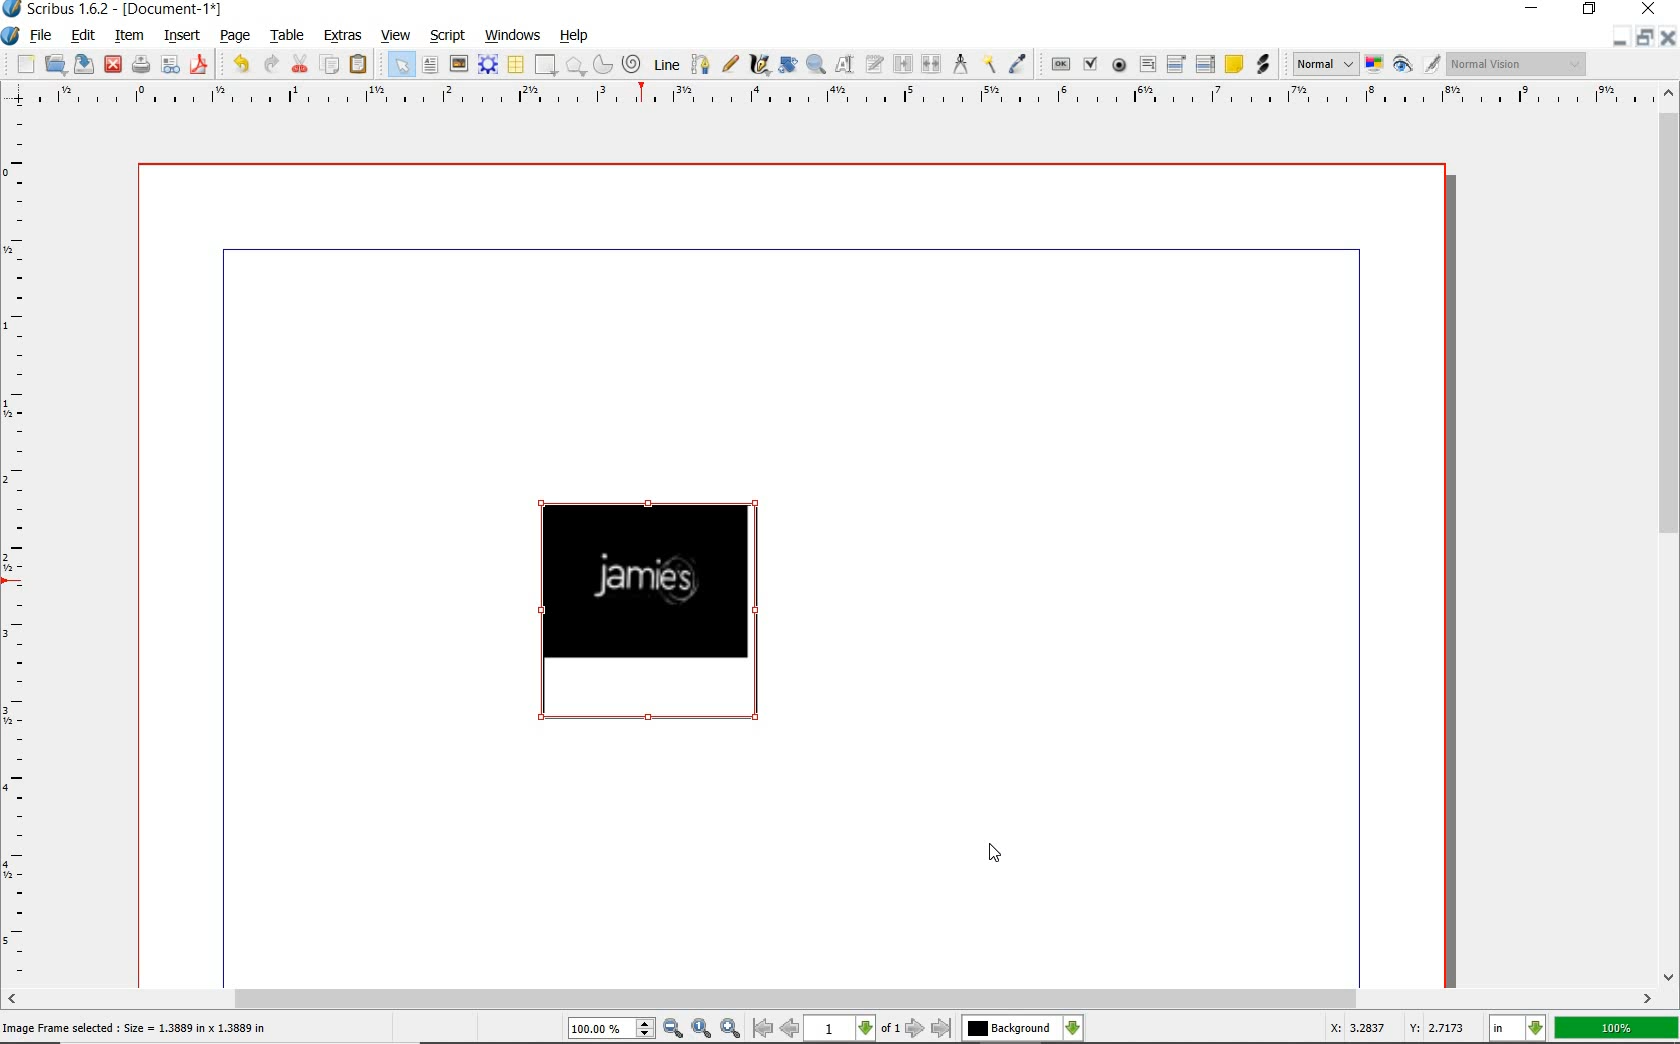 Image resolution: width=1680 pixels, height=1044 pixels. Describe the element at coordinates (656, 611) in the screenshot. I see `duotone effect added to image` at that location.